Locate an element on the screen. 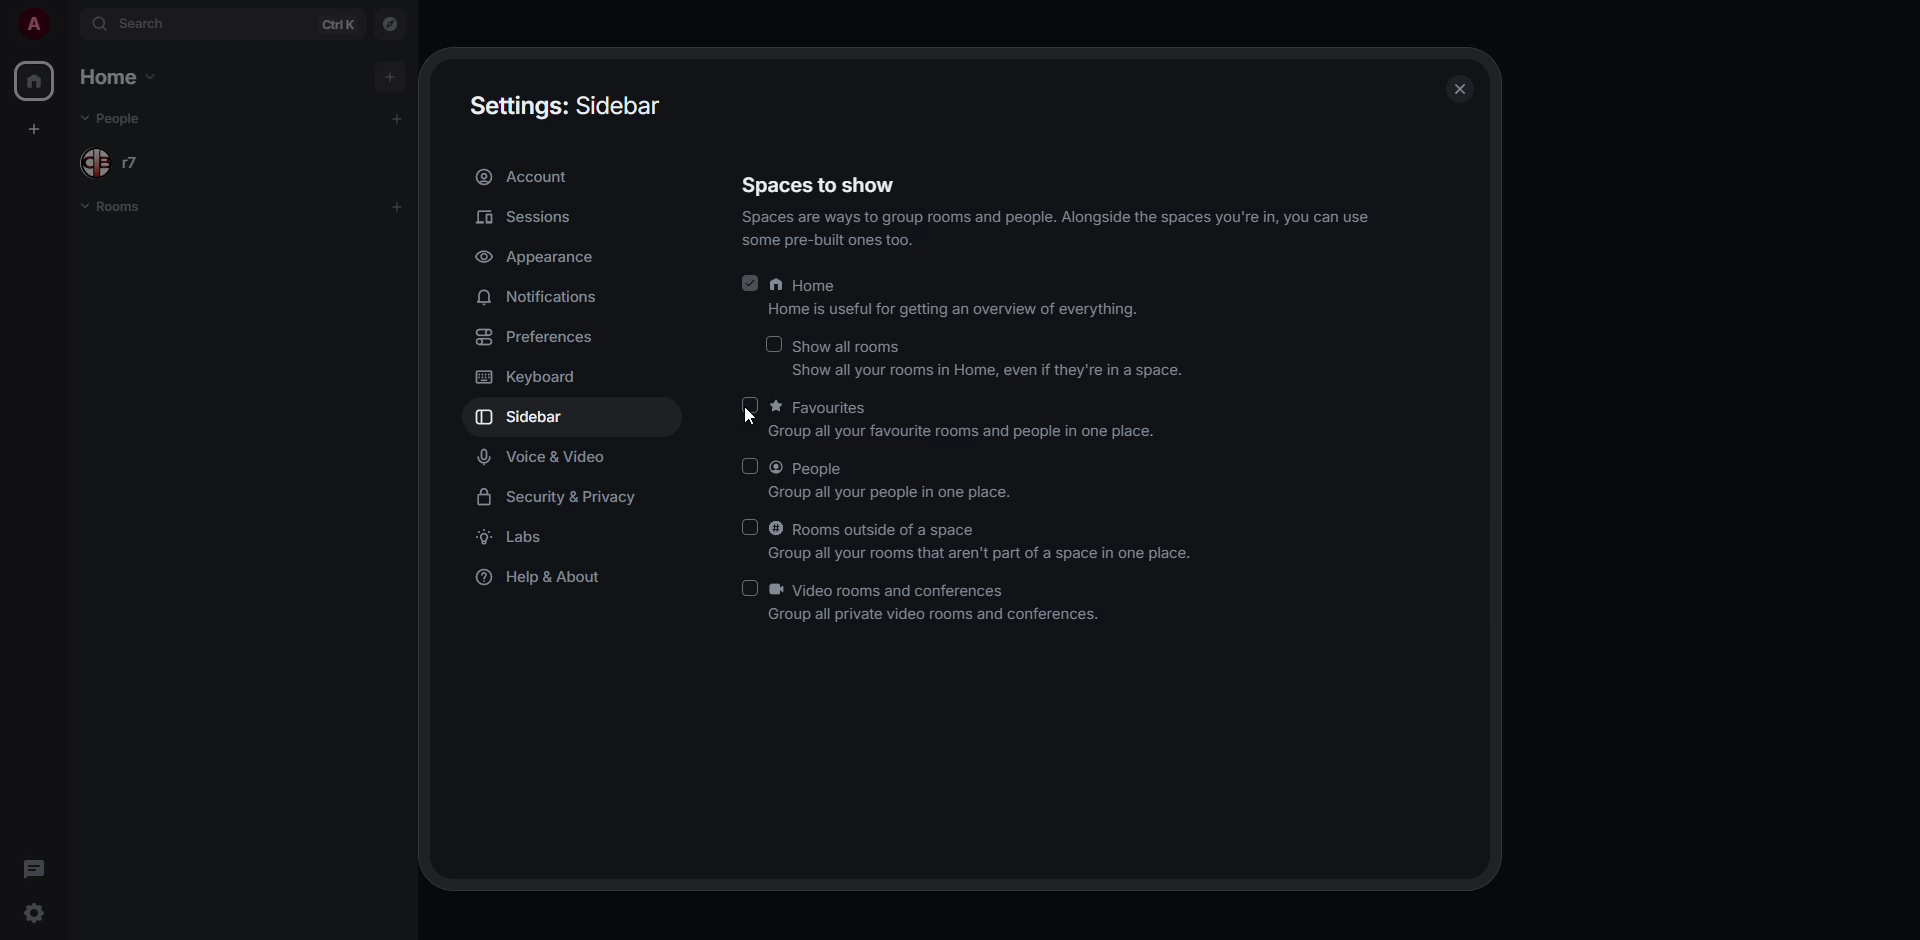 The height and width of the screenshot is (940, 1920). People Group all your people in one place. is located at coordinates (892, 480).